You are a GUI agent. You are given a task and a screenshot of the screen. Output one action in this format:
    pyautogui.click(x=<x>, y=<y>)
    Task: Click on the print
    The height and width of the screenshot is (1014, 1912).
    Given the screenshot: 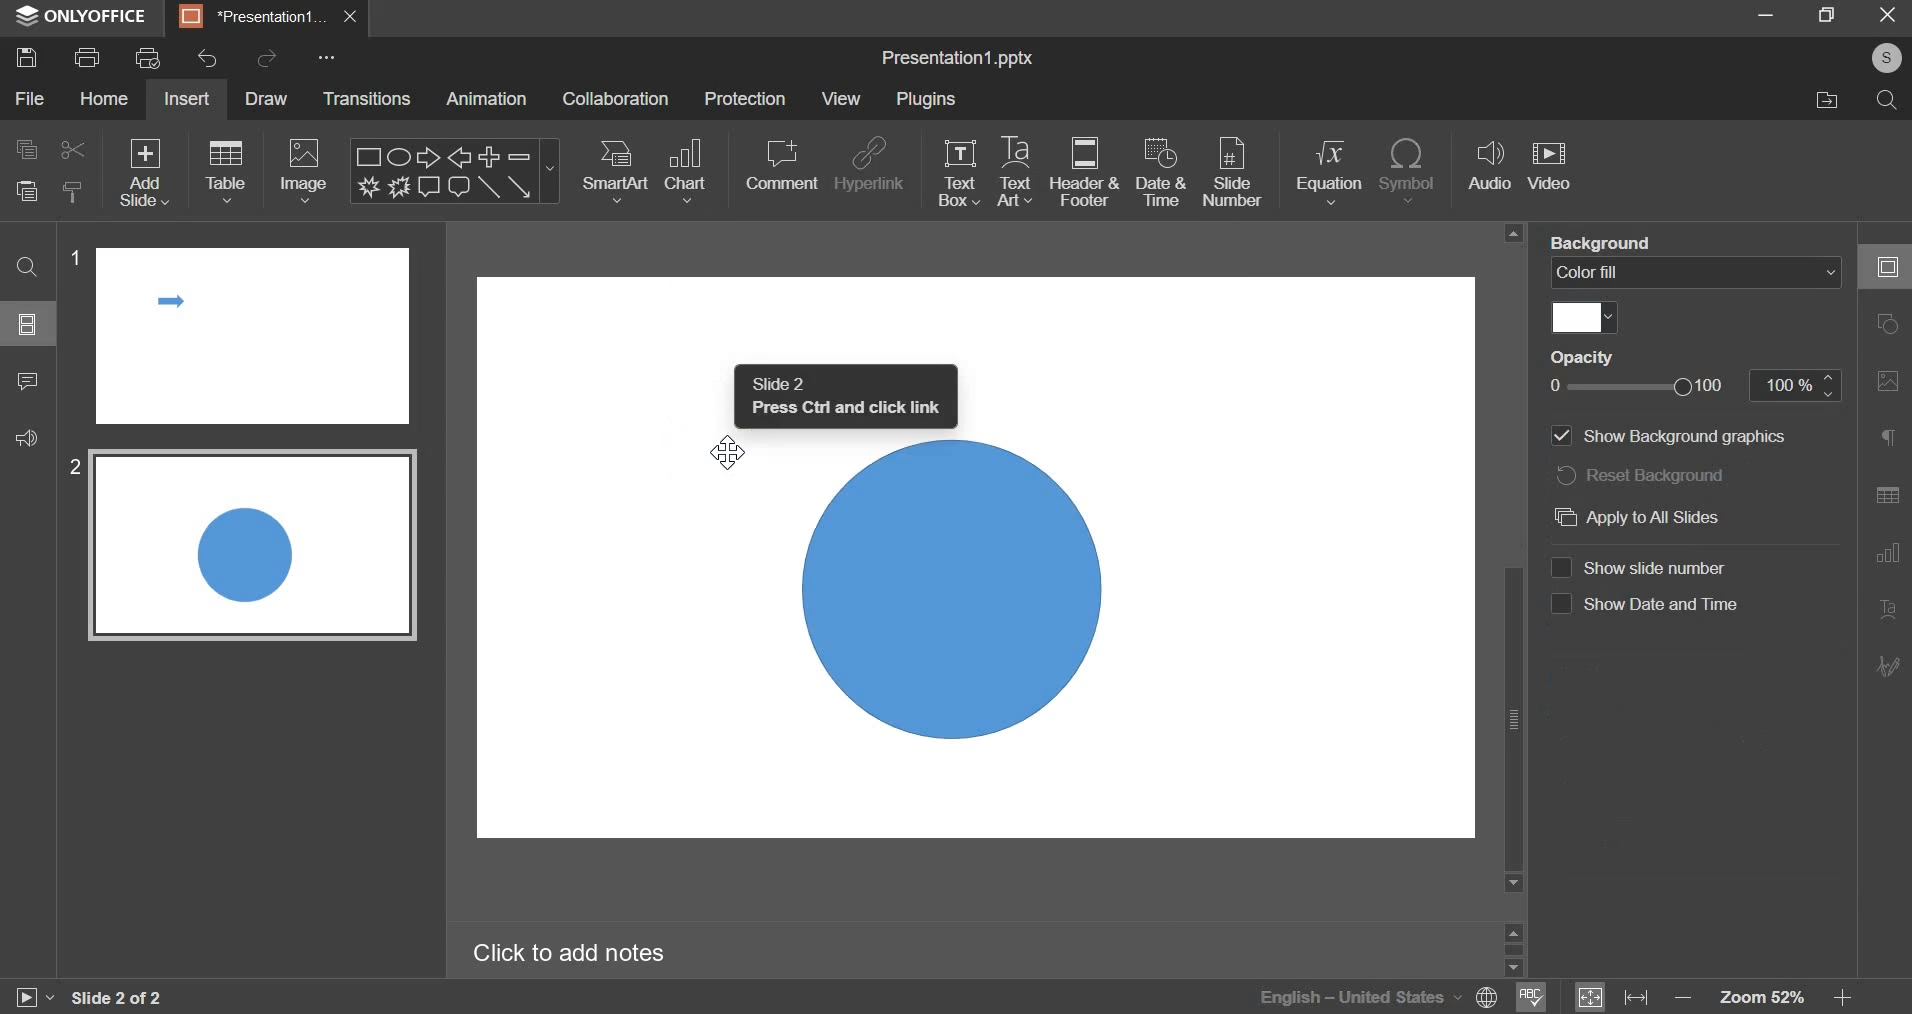 What is the action you would take?
    pyautogui.click(x=89, y=57)
    